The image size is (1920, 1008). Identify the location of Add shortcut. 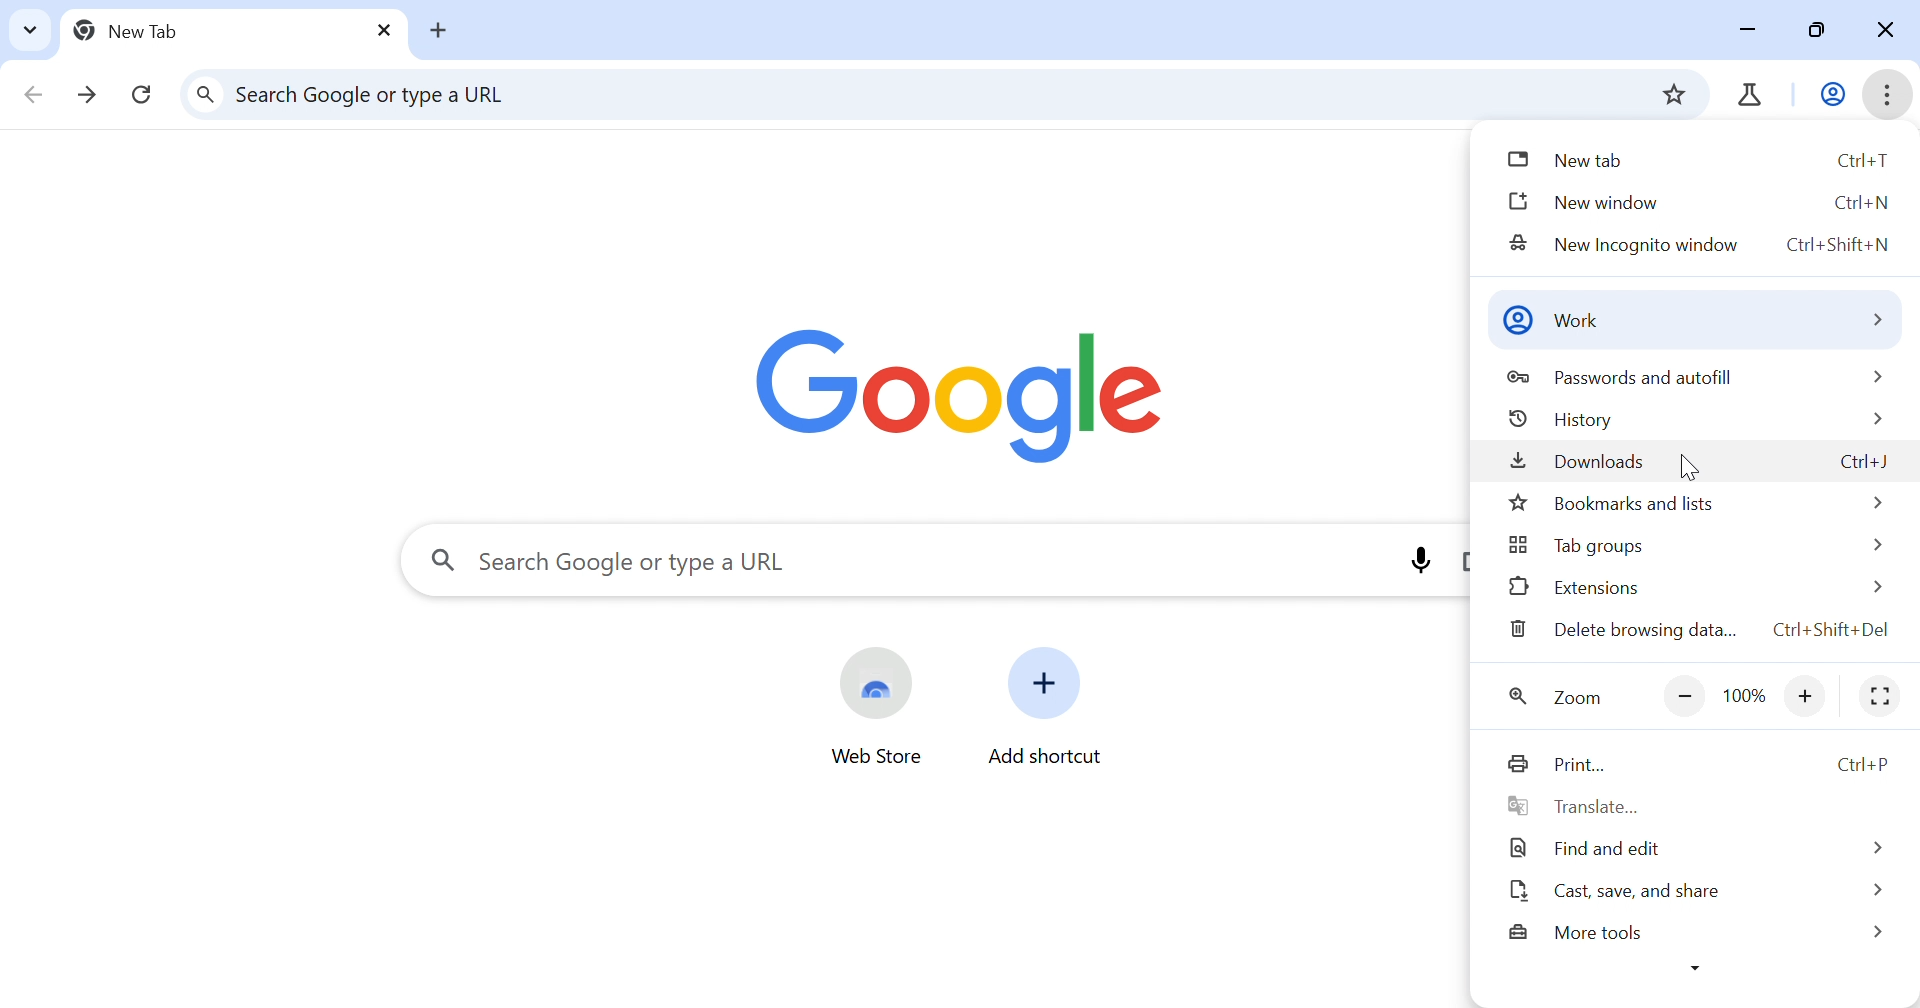
(1046, 683).